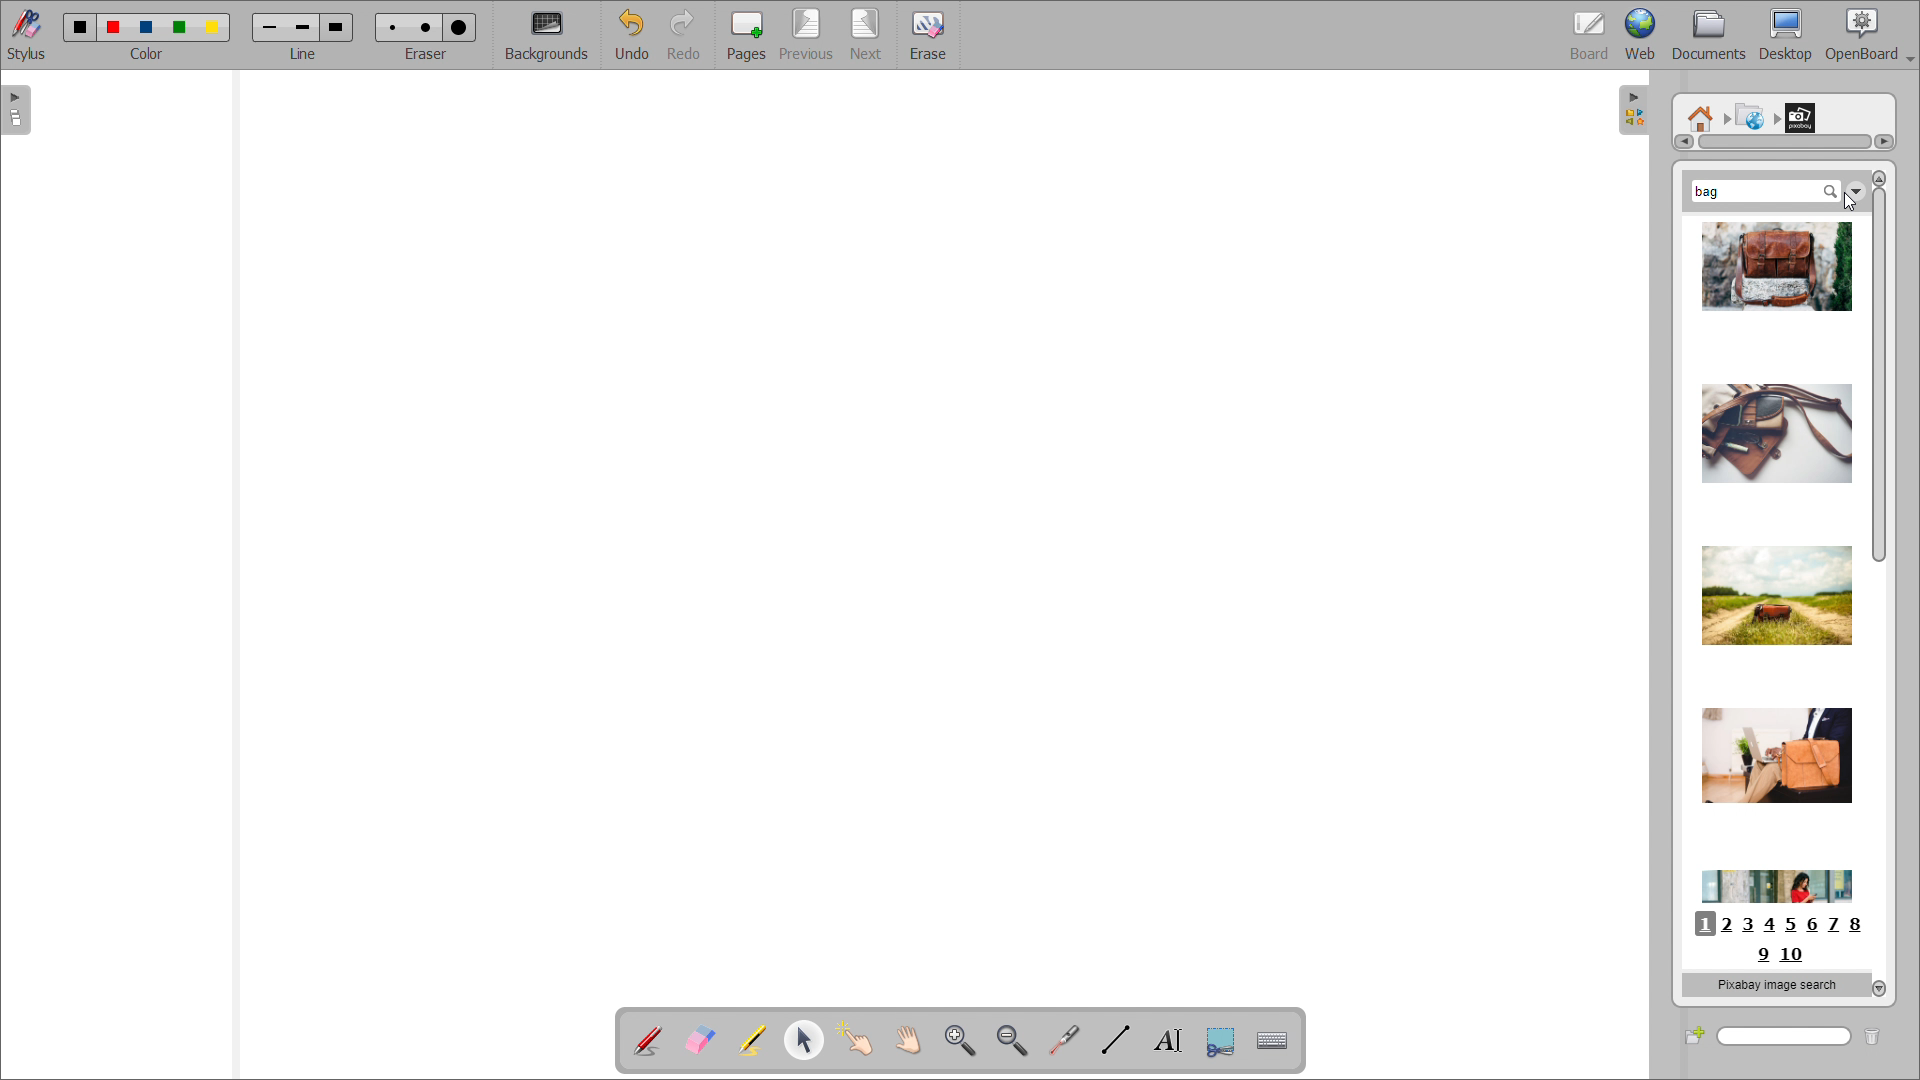  I want to click on erase annotation, so click(701, 1039).